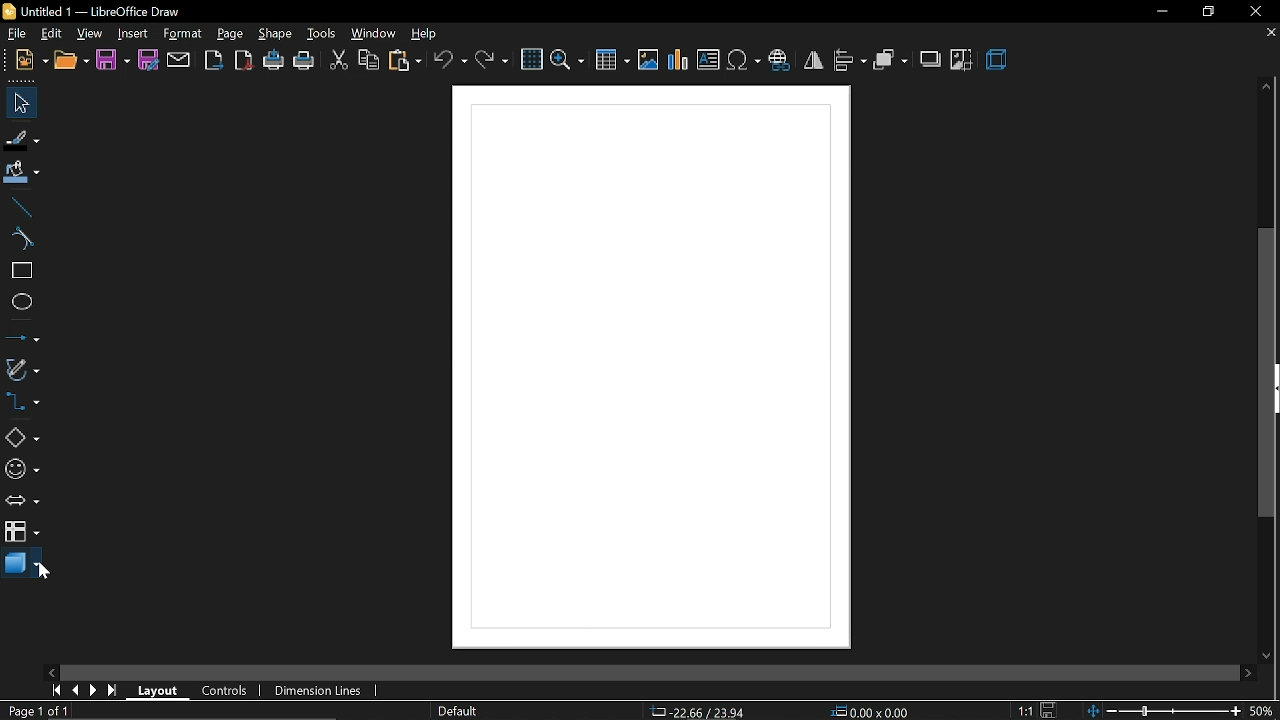 This screenshot has width=1280, height=720. What do you see at coordinates (1270, 655) in the screenshot?
I see `move down` at bounding box center [1270, 655].